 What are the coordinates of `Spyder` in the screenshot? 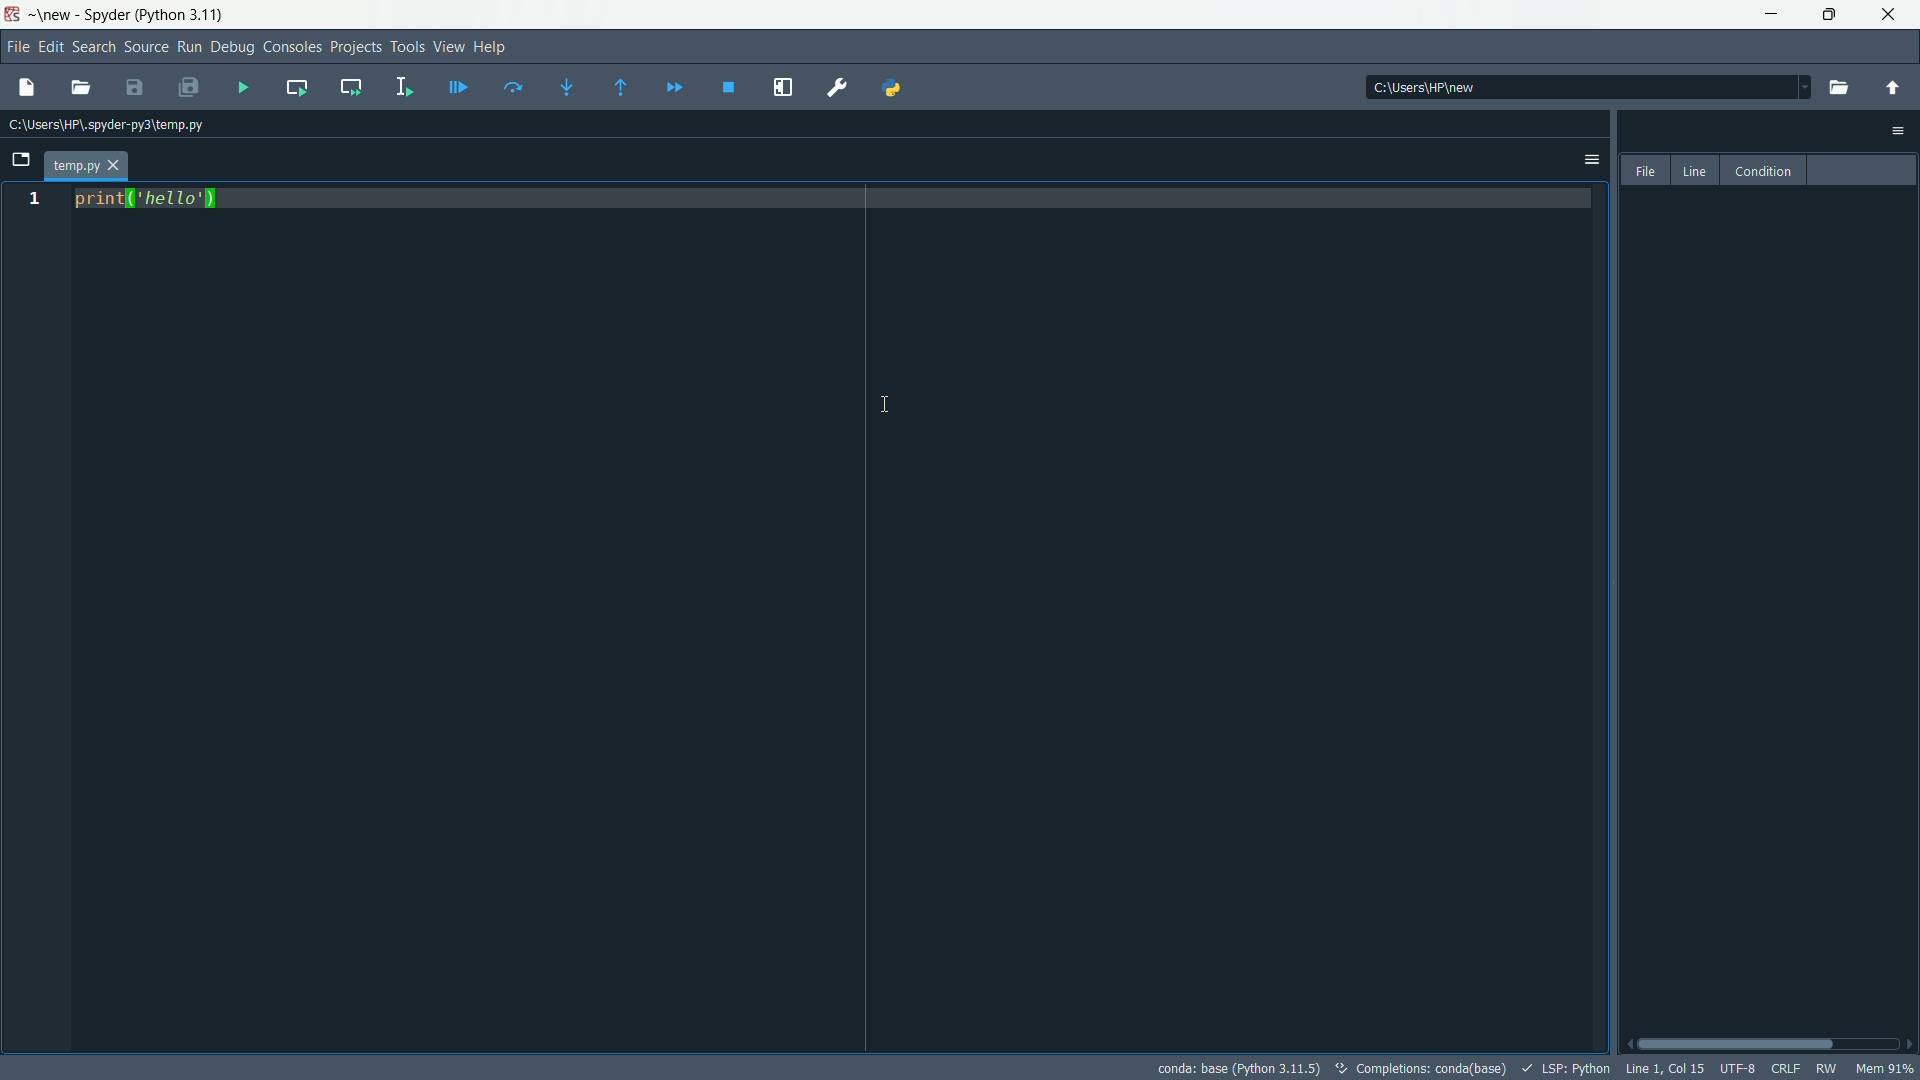 It's located at (109, 14).